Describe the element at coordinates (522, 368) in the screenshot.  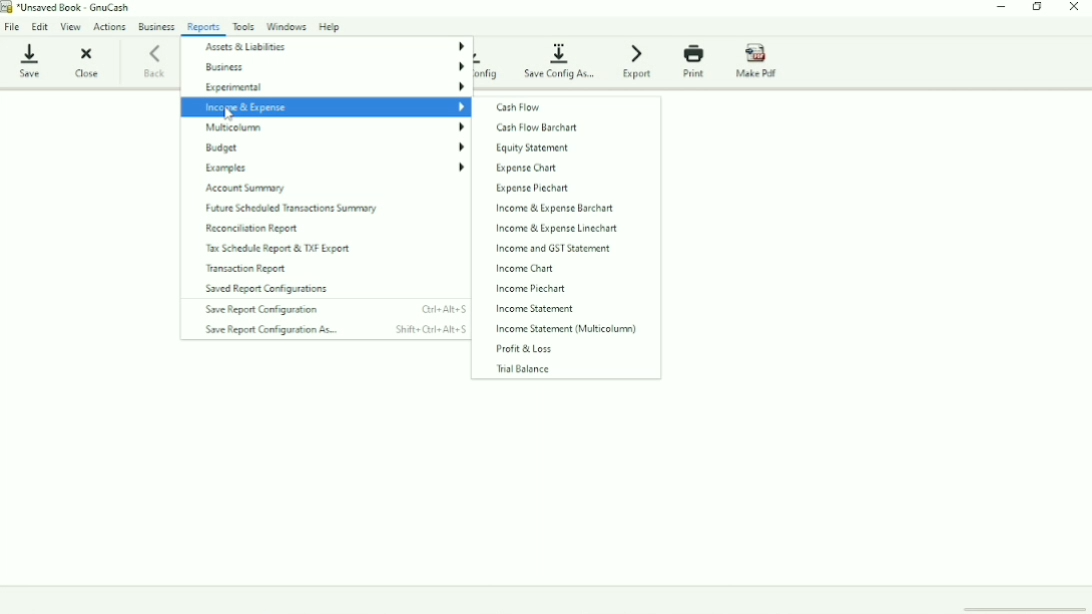
I see `Trial Balance` at that location.